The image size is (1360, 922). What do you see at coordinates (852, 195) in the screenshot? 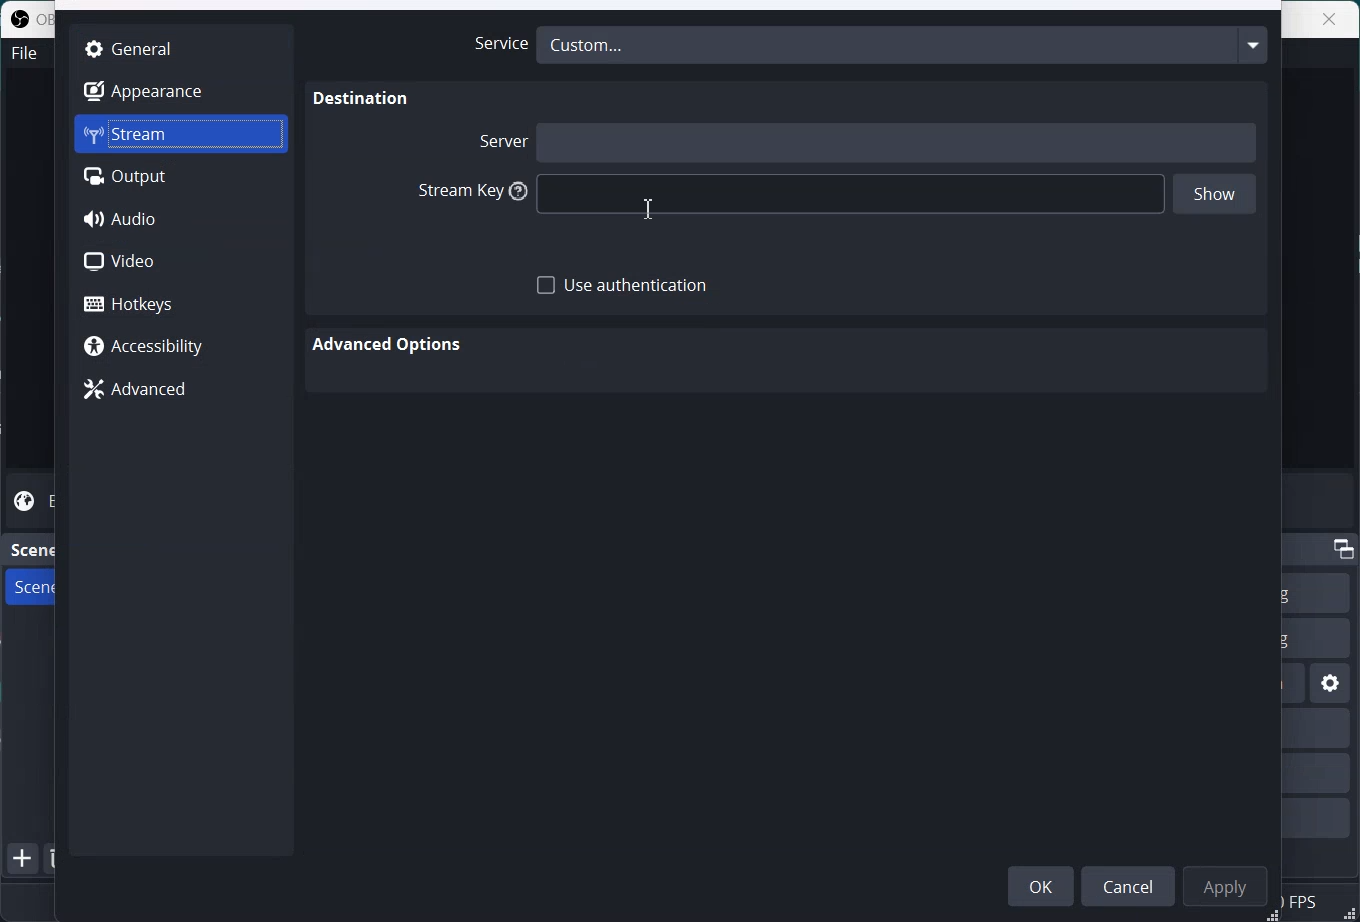
I see `Stream key input` at bounding box center [852, 195].